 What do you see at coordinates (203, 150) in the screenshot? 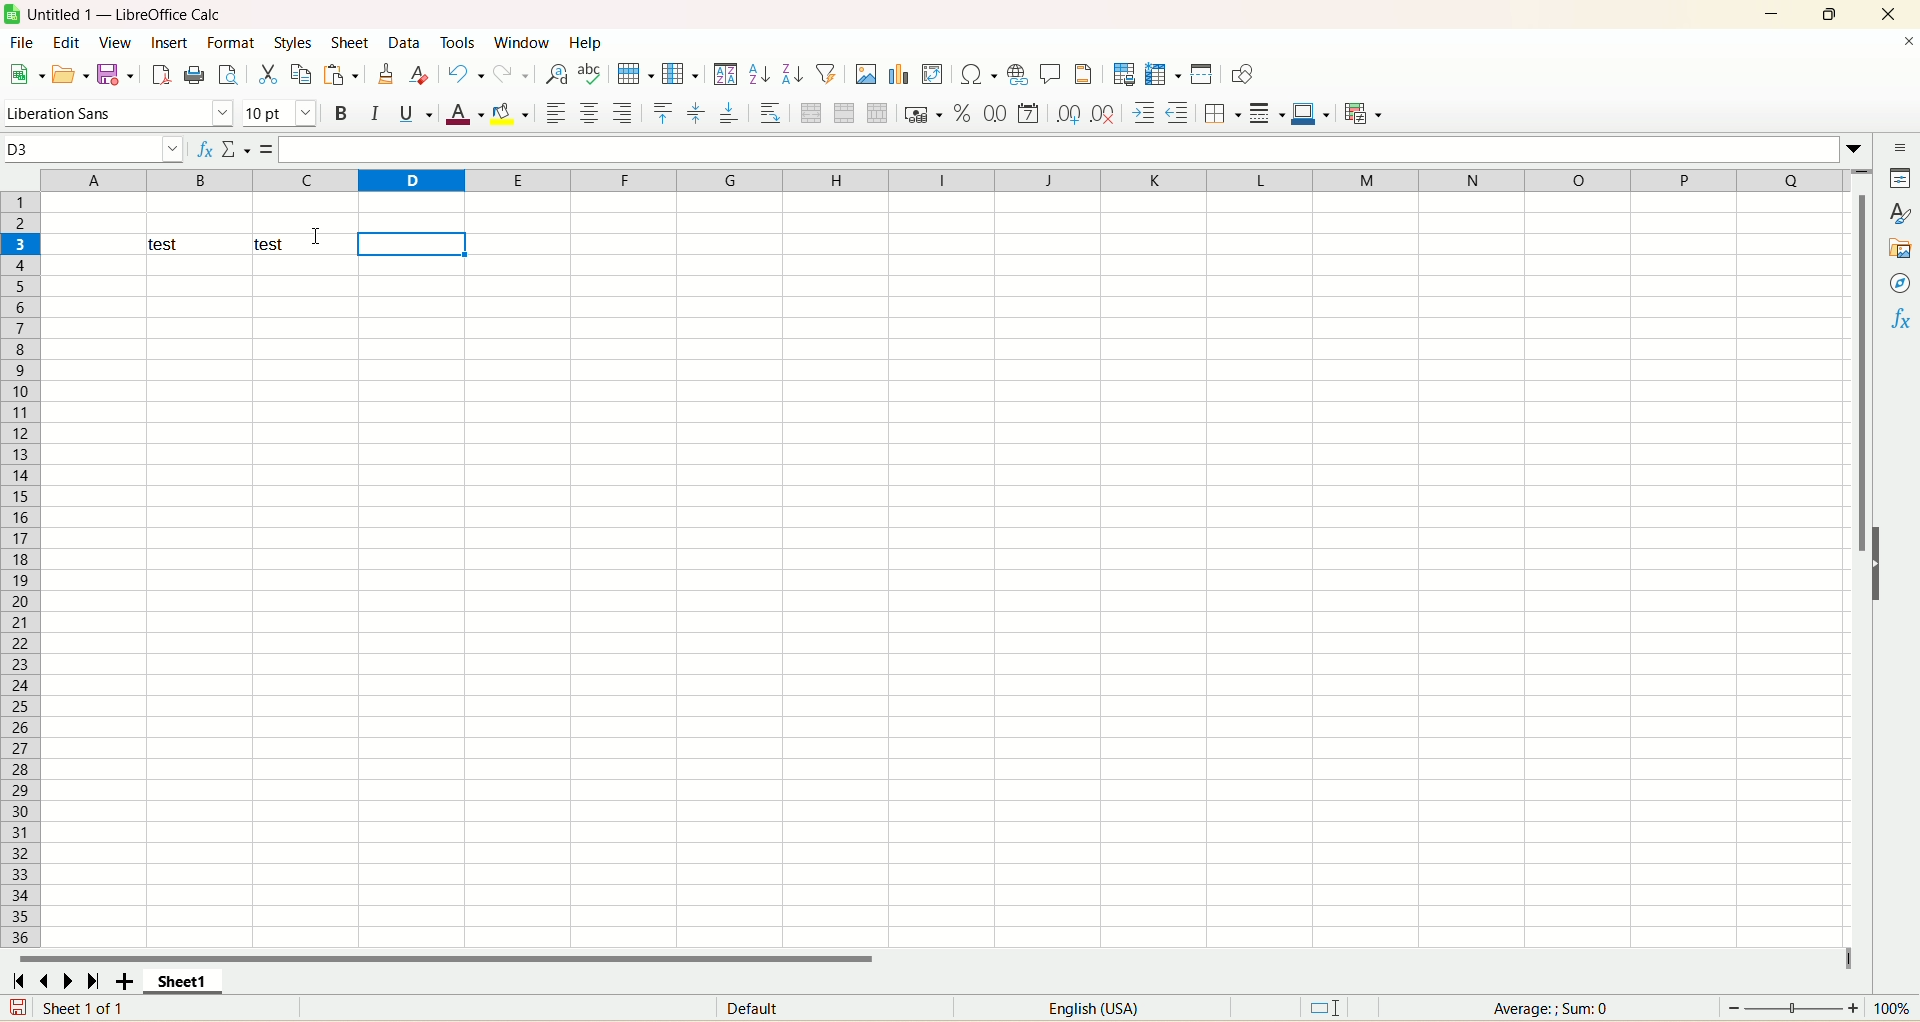
I see `function wizard` at bounding box center [203, 150].